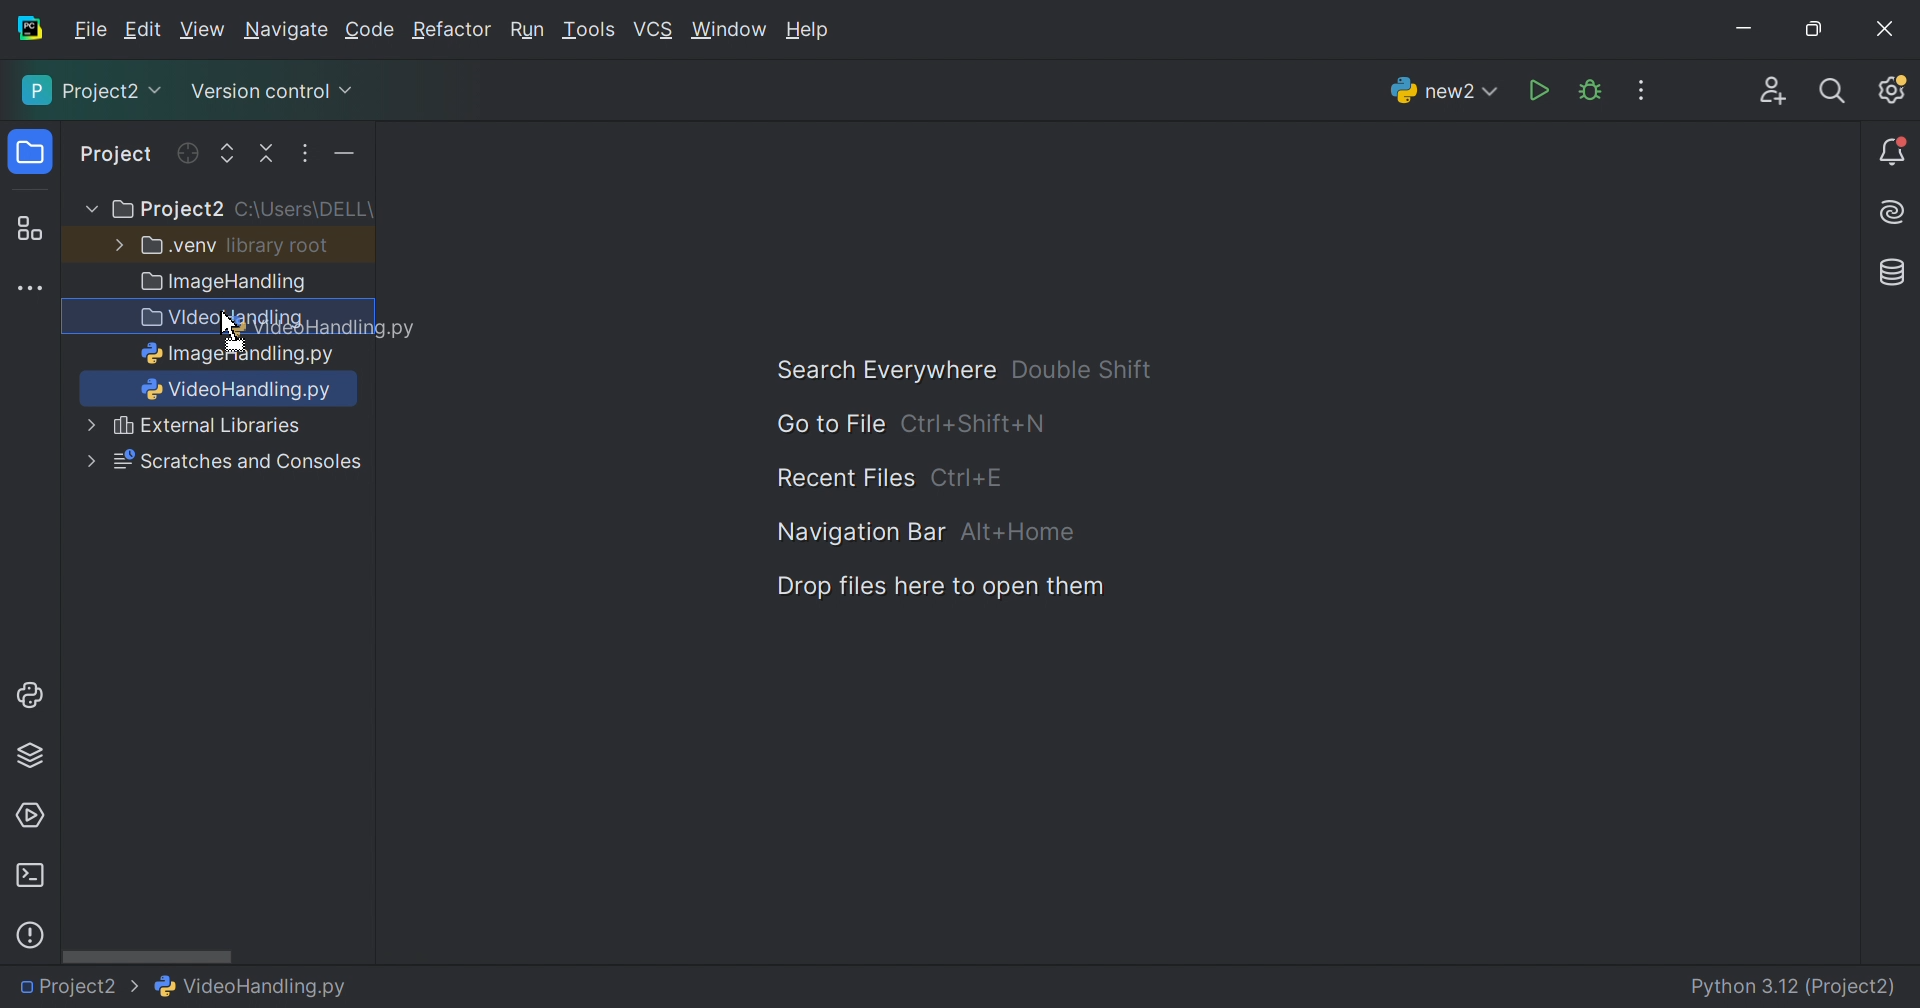 The width and height of the screenshot is (1920, 1008). Describe the element at coordinates (142, 30) in the screenshot. I see `Edit` at that location.